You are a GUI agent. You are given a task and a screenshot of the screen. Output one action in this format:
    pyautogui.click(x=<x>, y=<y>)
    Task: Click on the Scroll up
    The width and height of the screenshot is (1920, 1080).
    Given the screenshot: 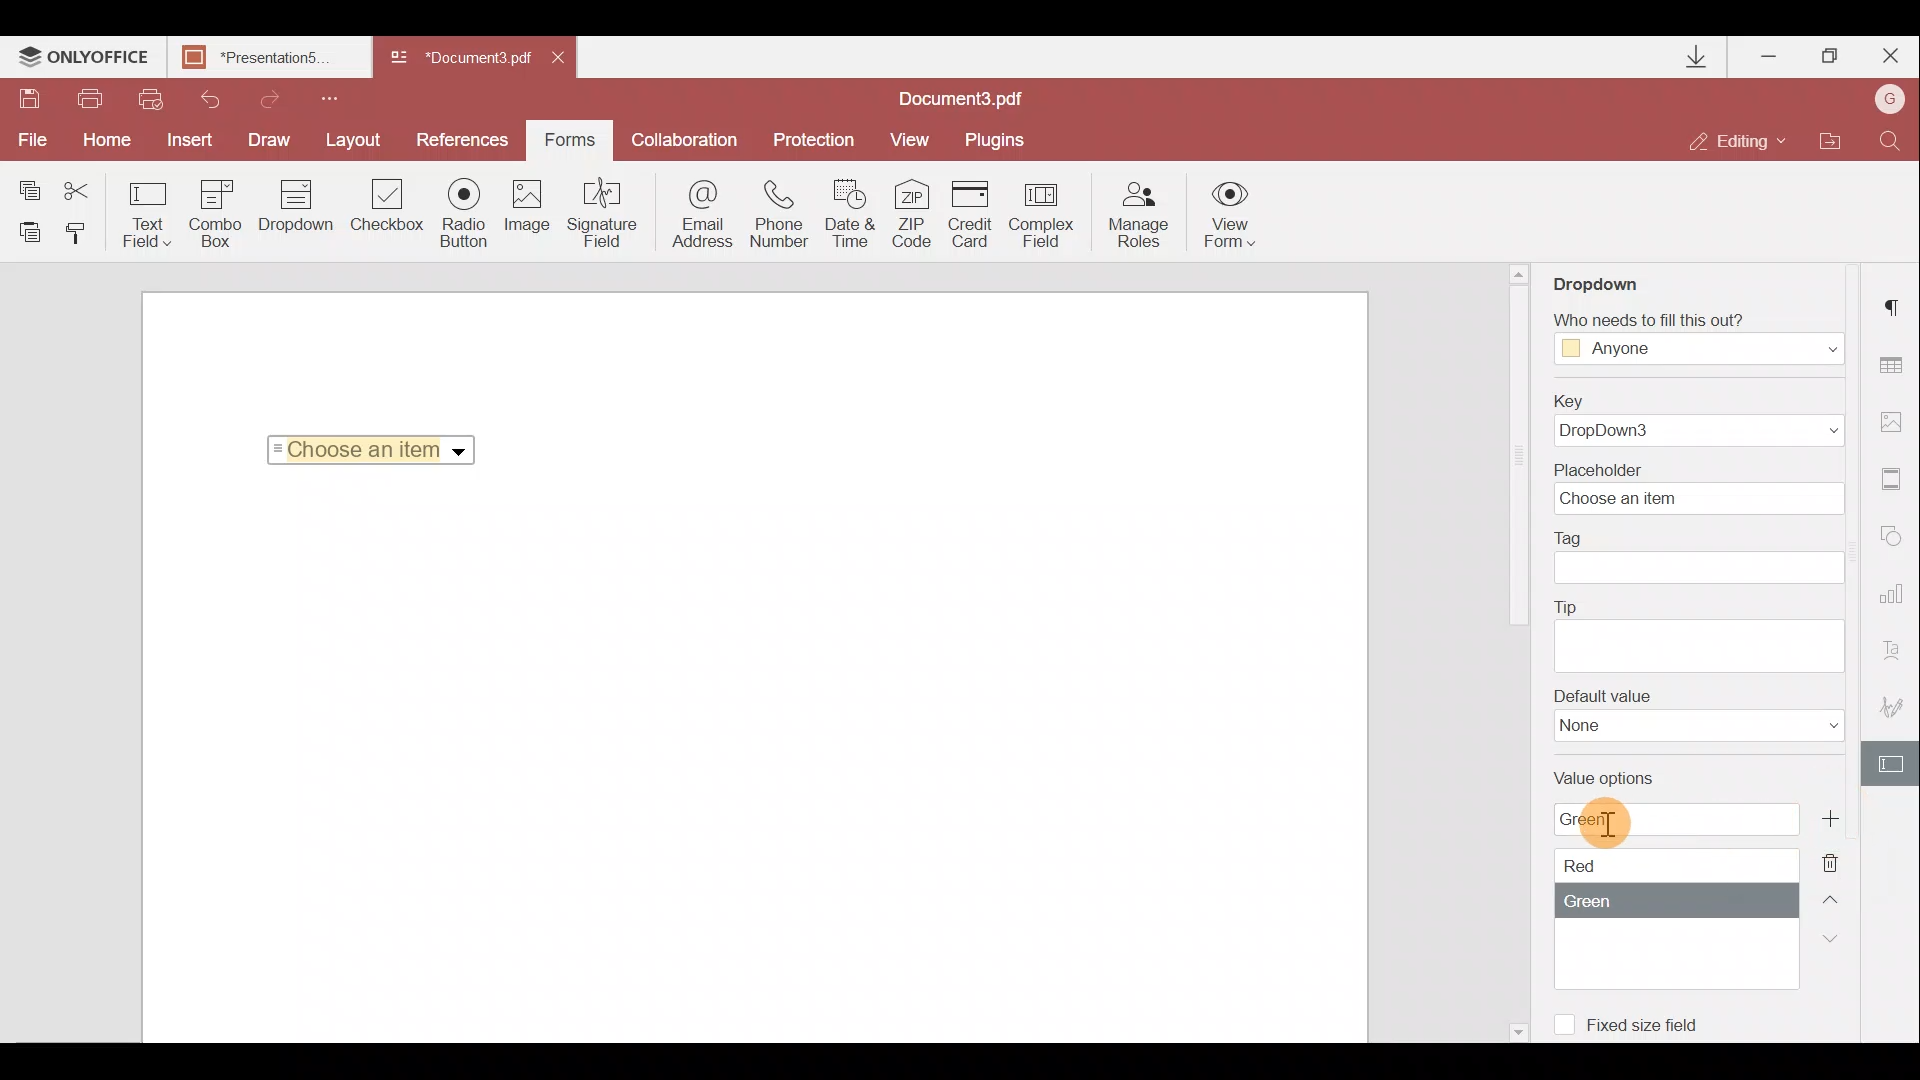 What is the action you would take?
    pyautogui.click(x=1520, y=273)
    